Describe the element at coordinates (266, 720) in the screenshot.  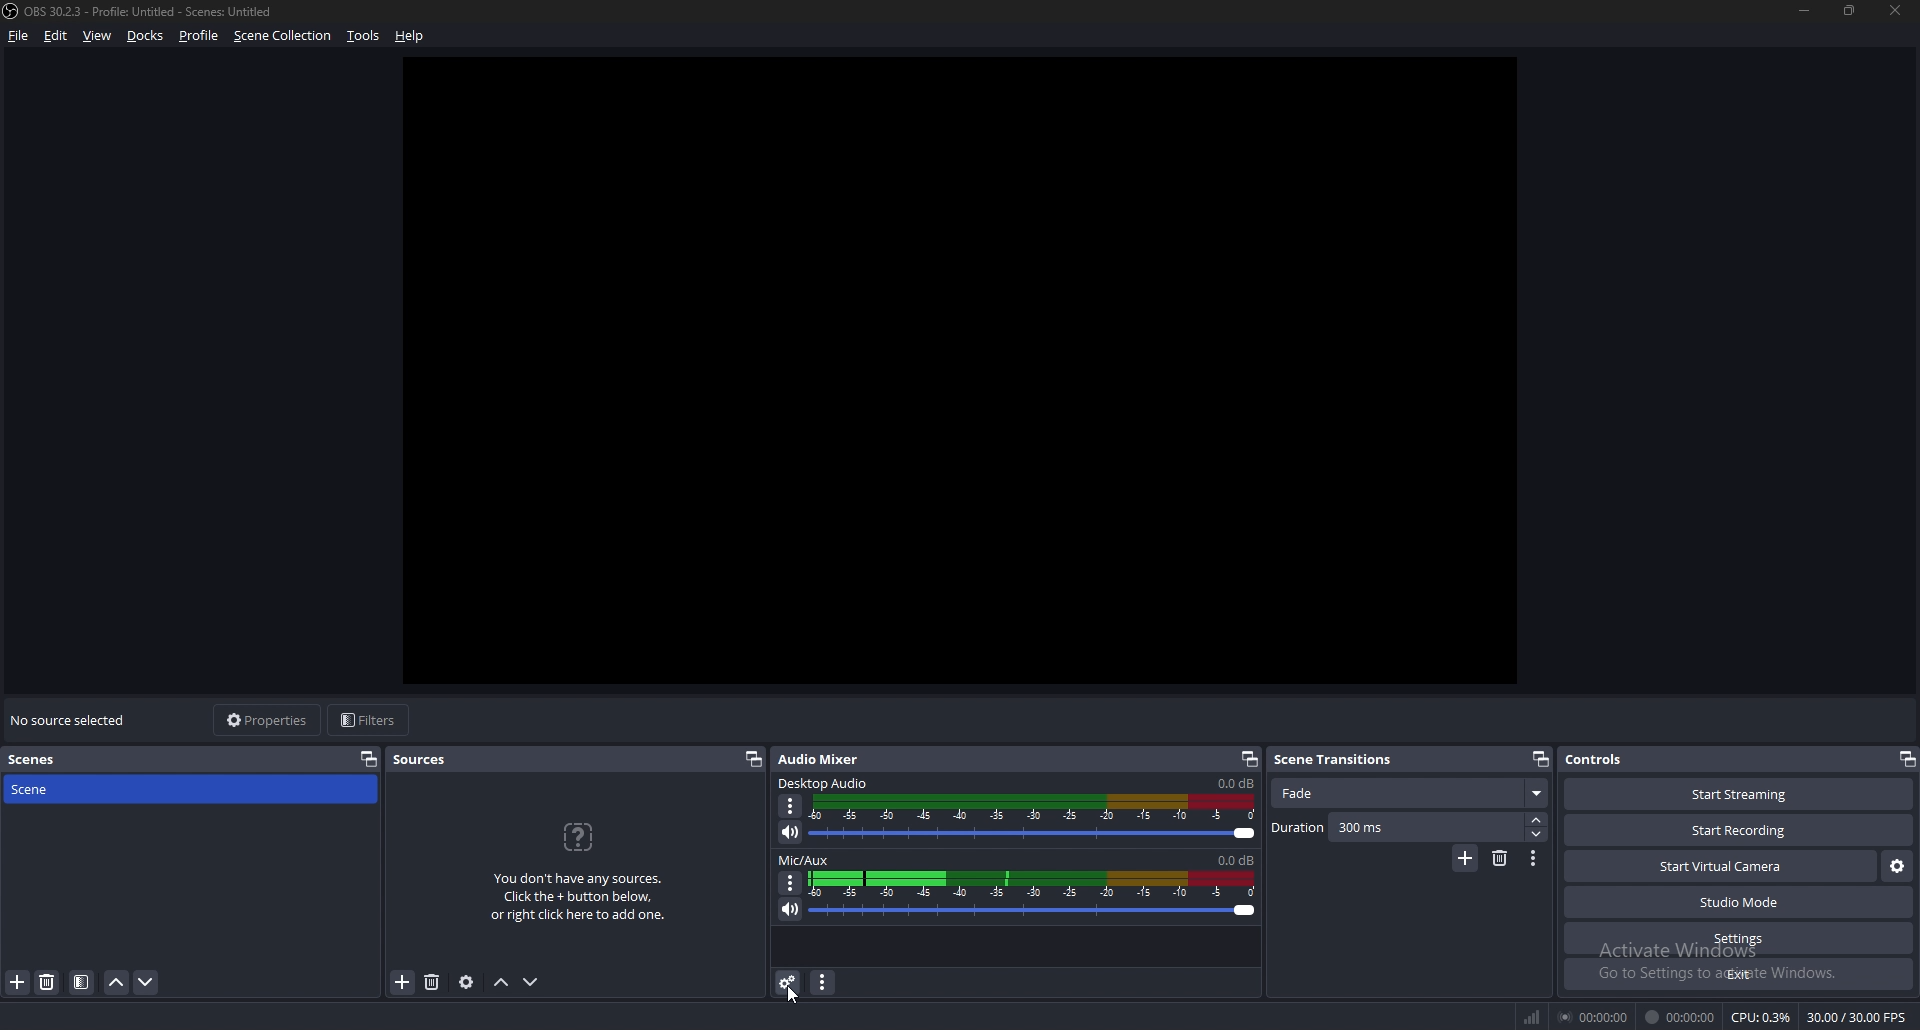
I see `properties` at that location.